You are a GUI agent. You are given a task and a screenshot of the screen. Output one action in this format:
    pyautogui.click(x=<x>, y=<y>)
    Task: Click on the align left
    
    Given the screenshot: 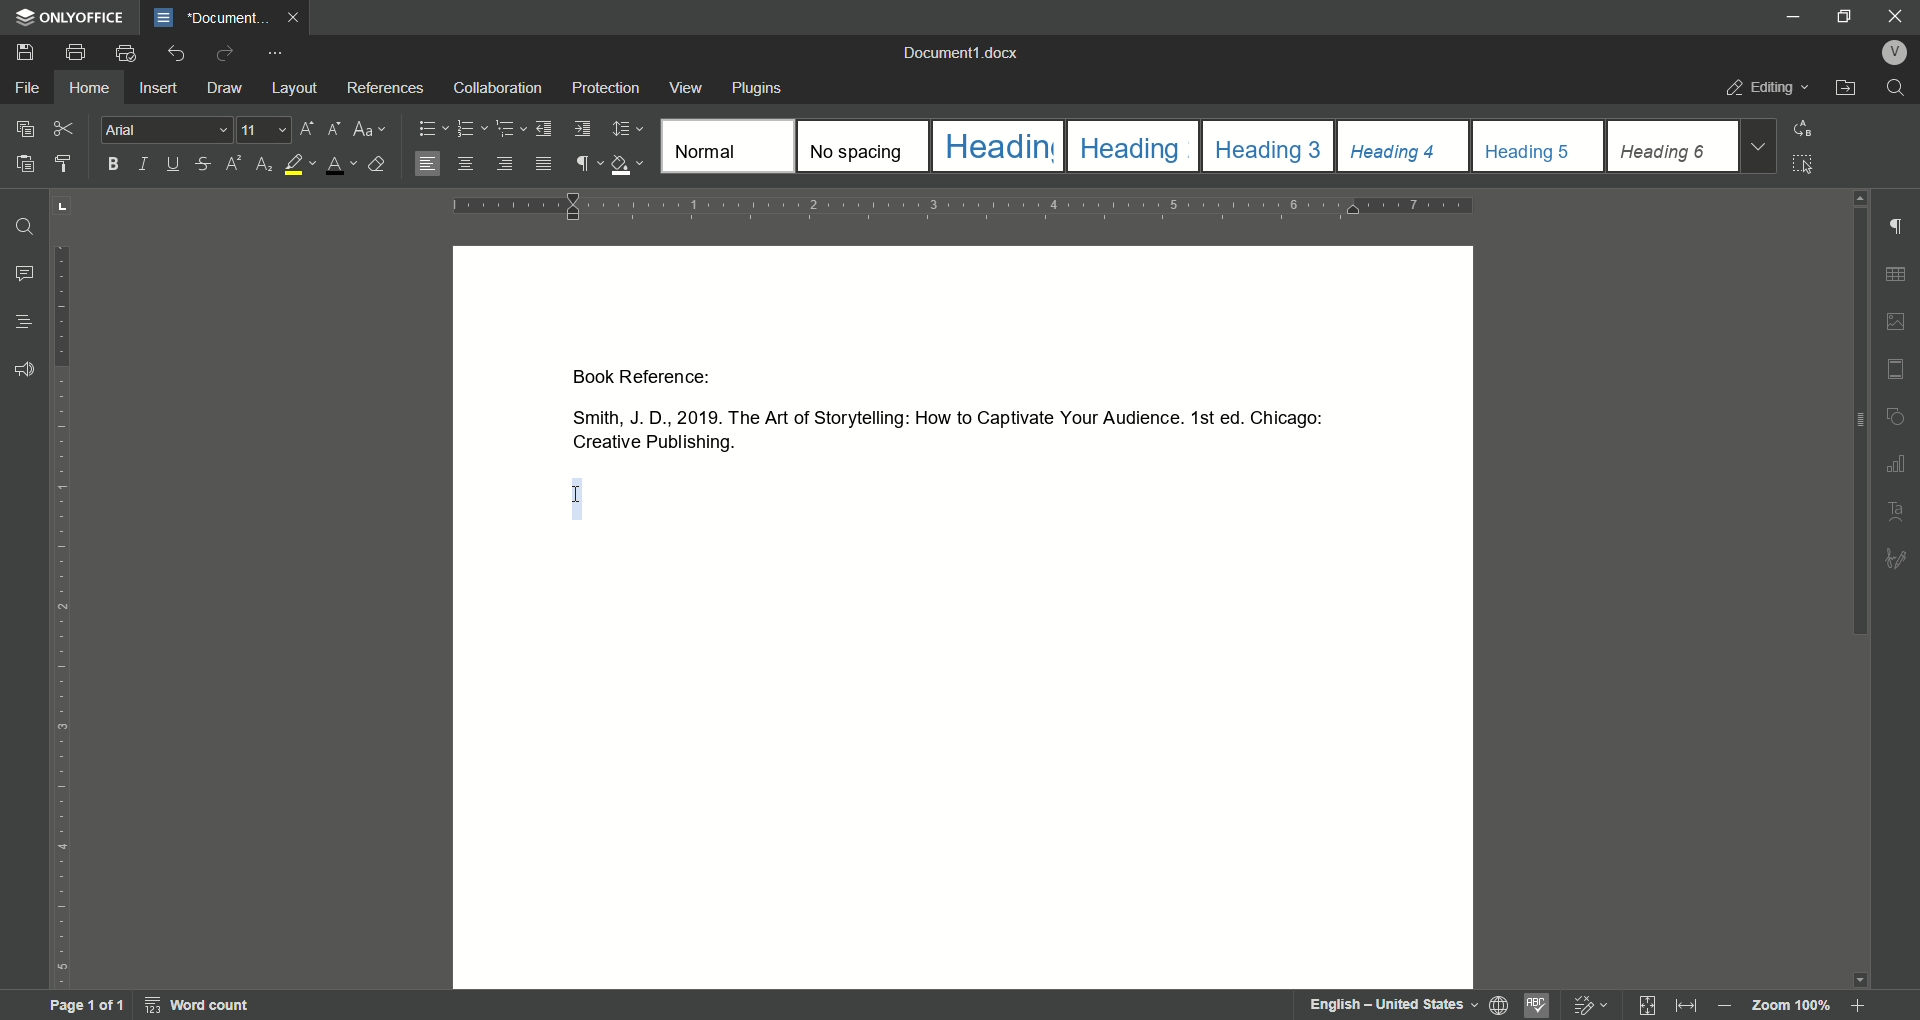 What is the action you would take?
    pyautogui.click(x=427, y=164)
    